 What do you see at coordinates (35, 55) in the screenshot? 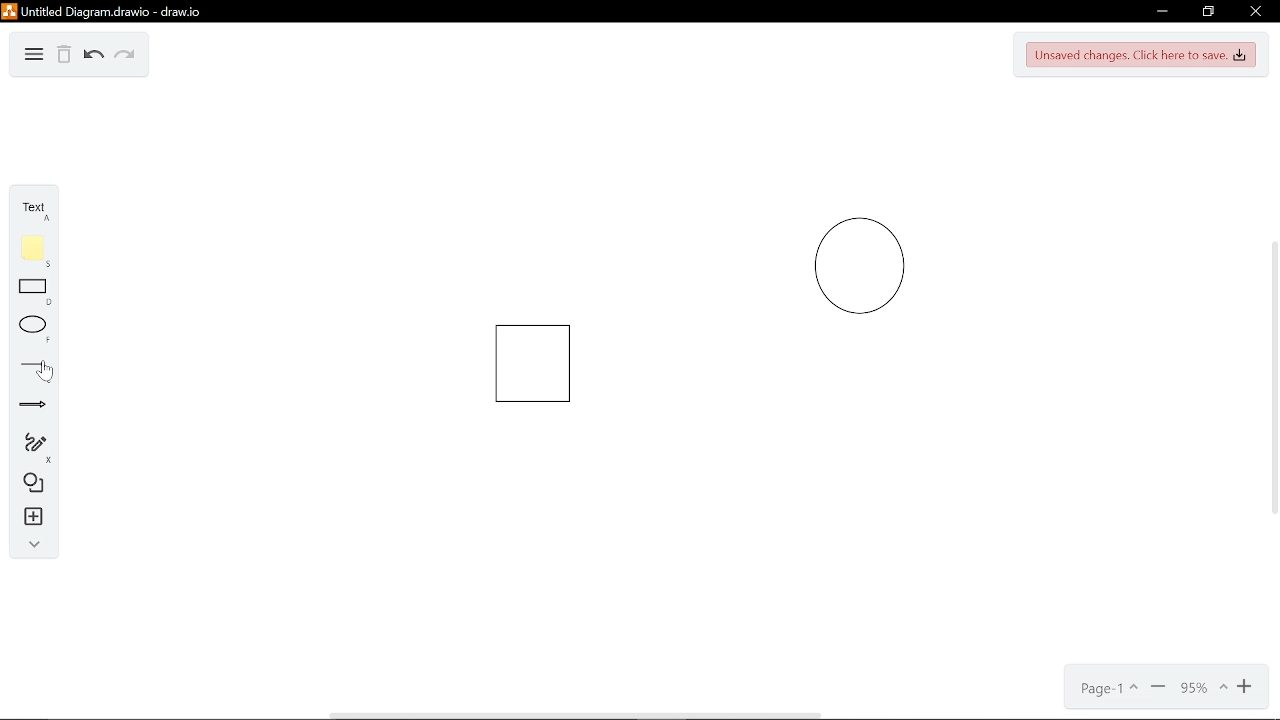
I see `Diagram` at bounding box center [35, 55].